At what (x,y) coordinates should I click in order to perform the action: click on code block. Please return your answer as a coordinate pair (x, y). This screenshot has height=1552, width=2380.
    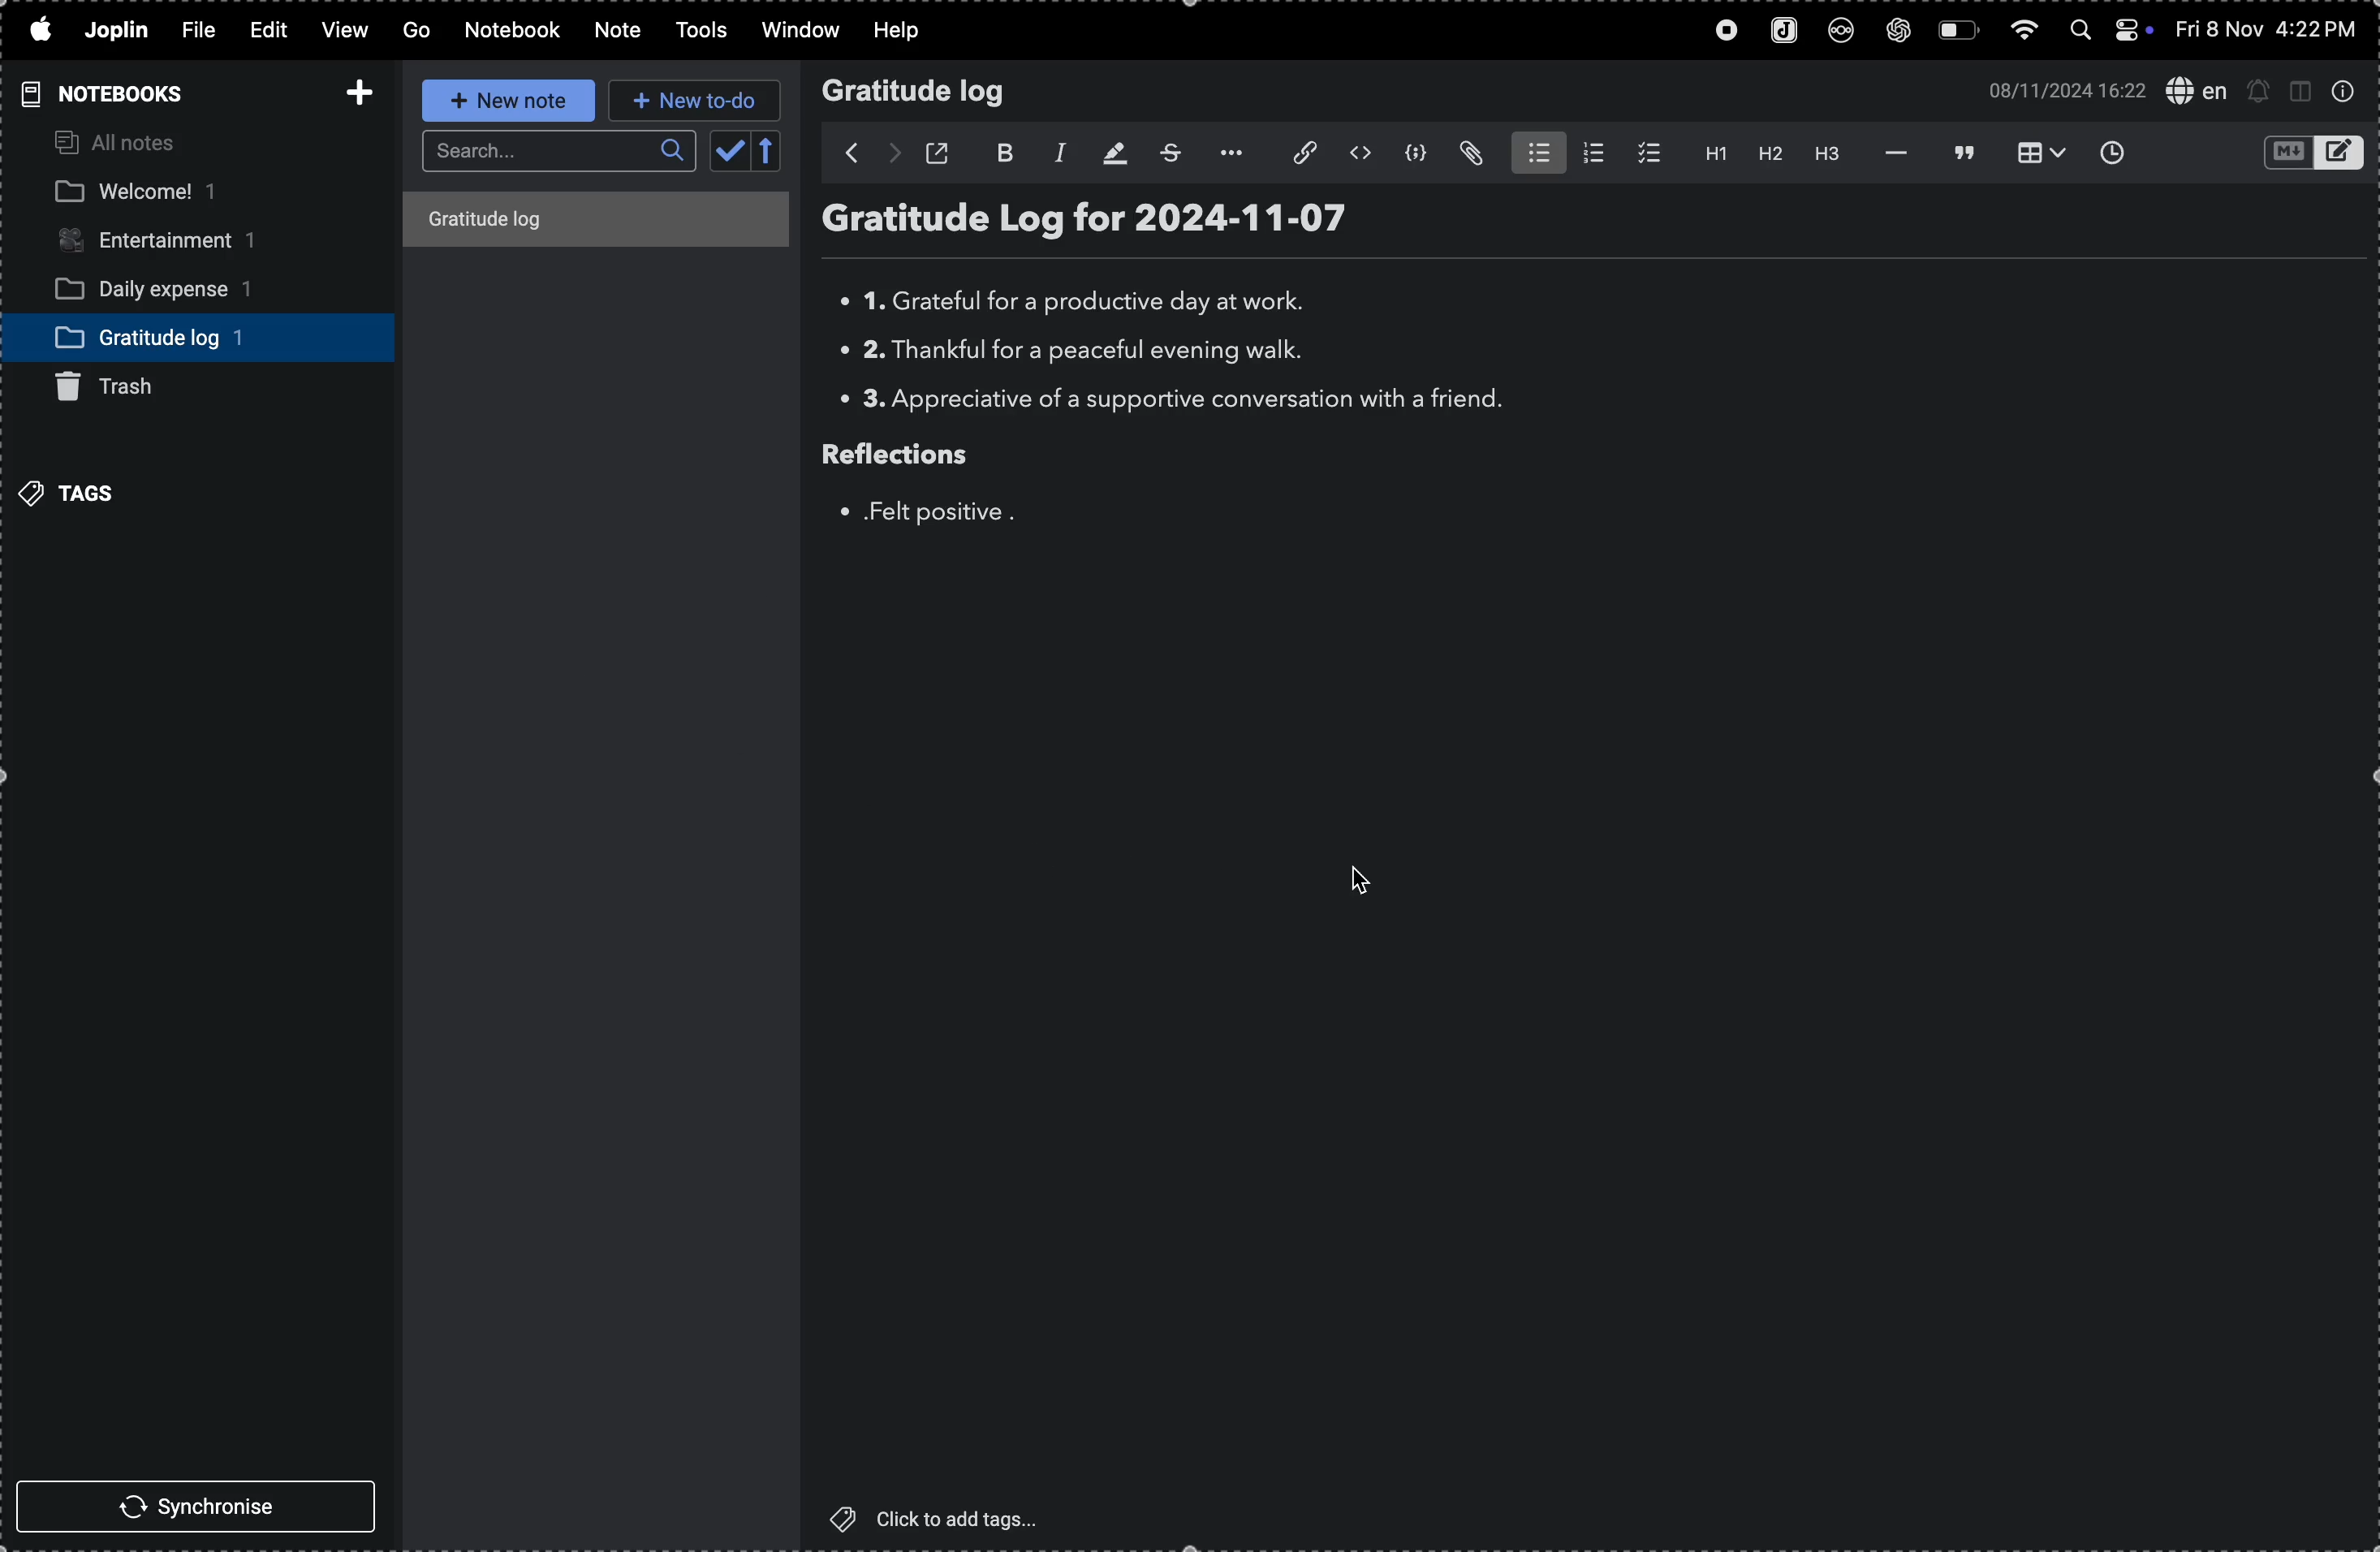
    Looking at the image, I should click on (1418, 153).